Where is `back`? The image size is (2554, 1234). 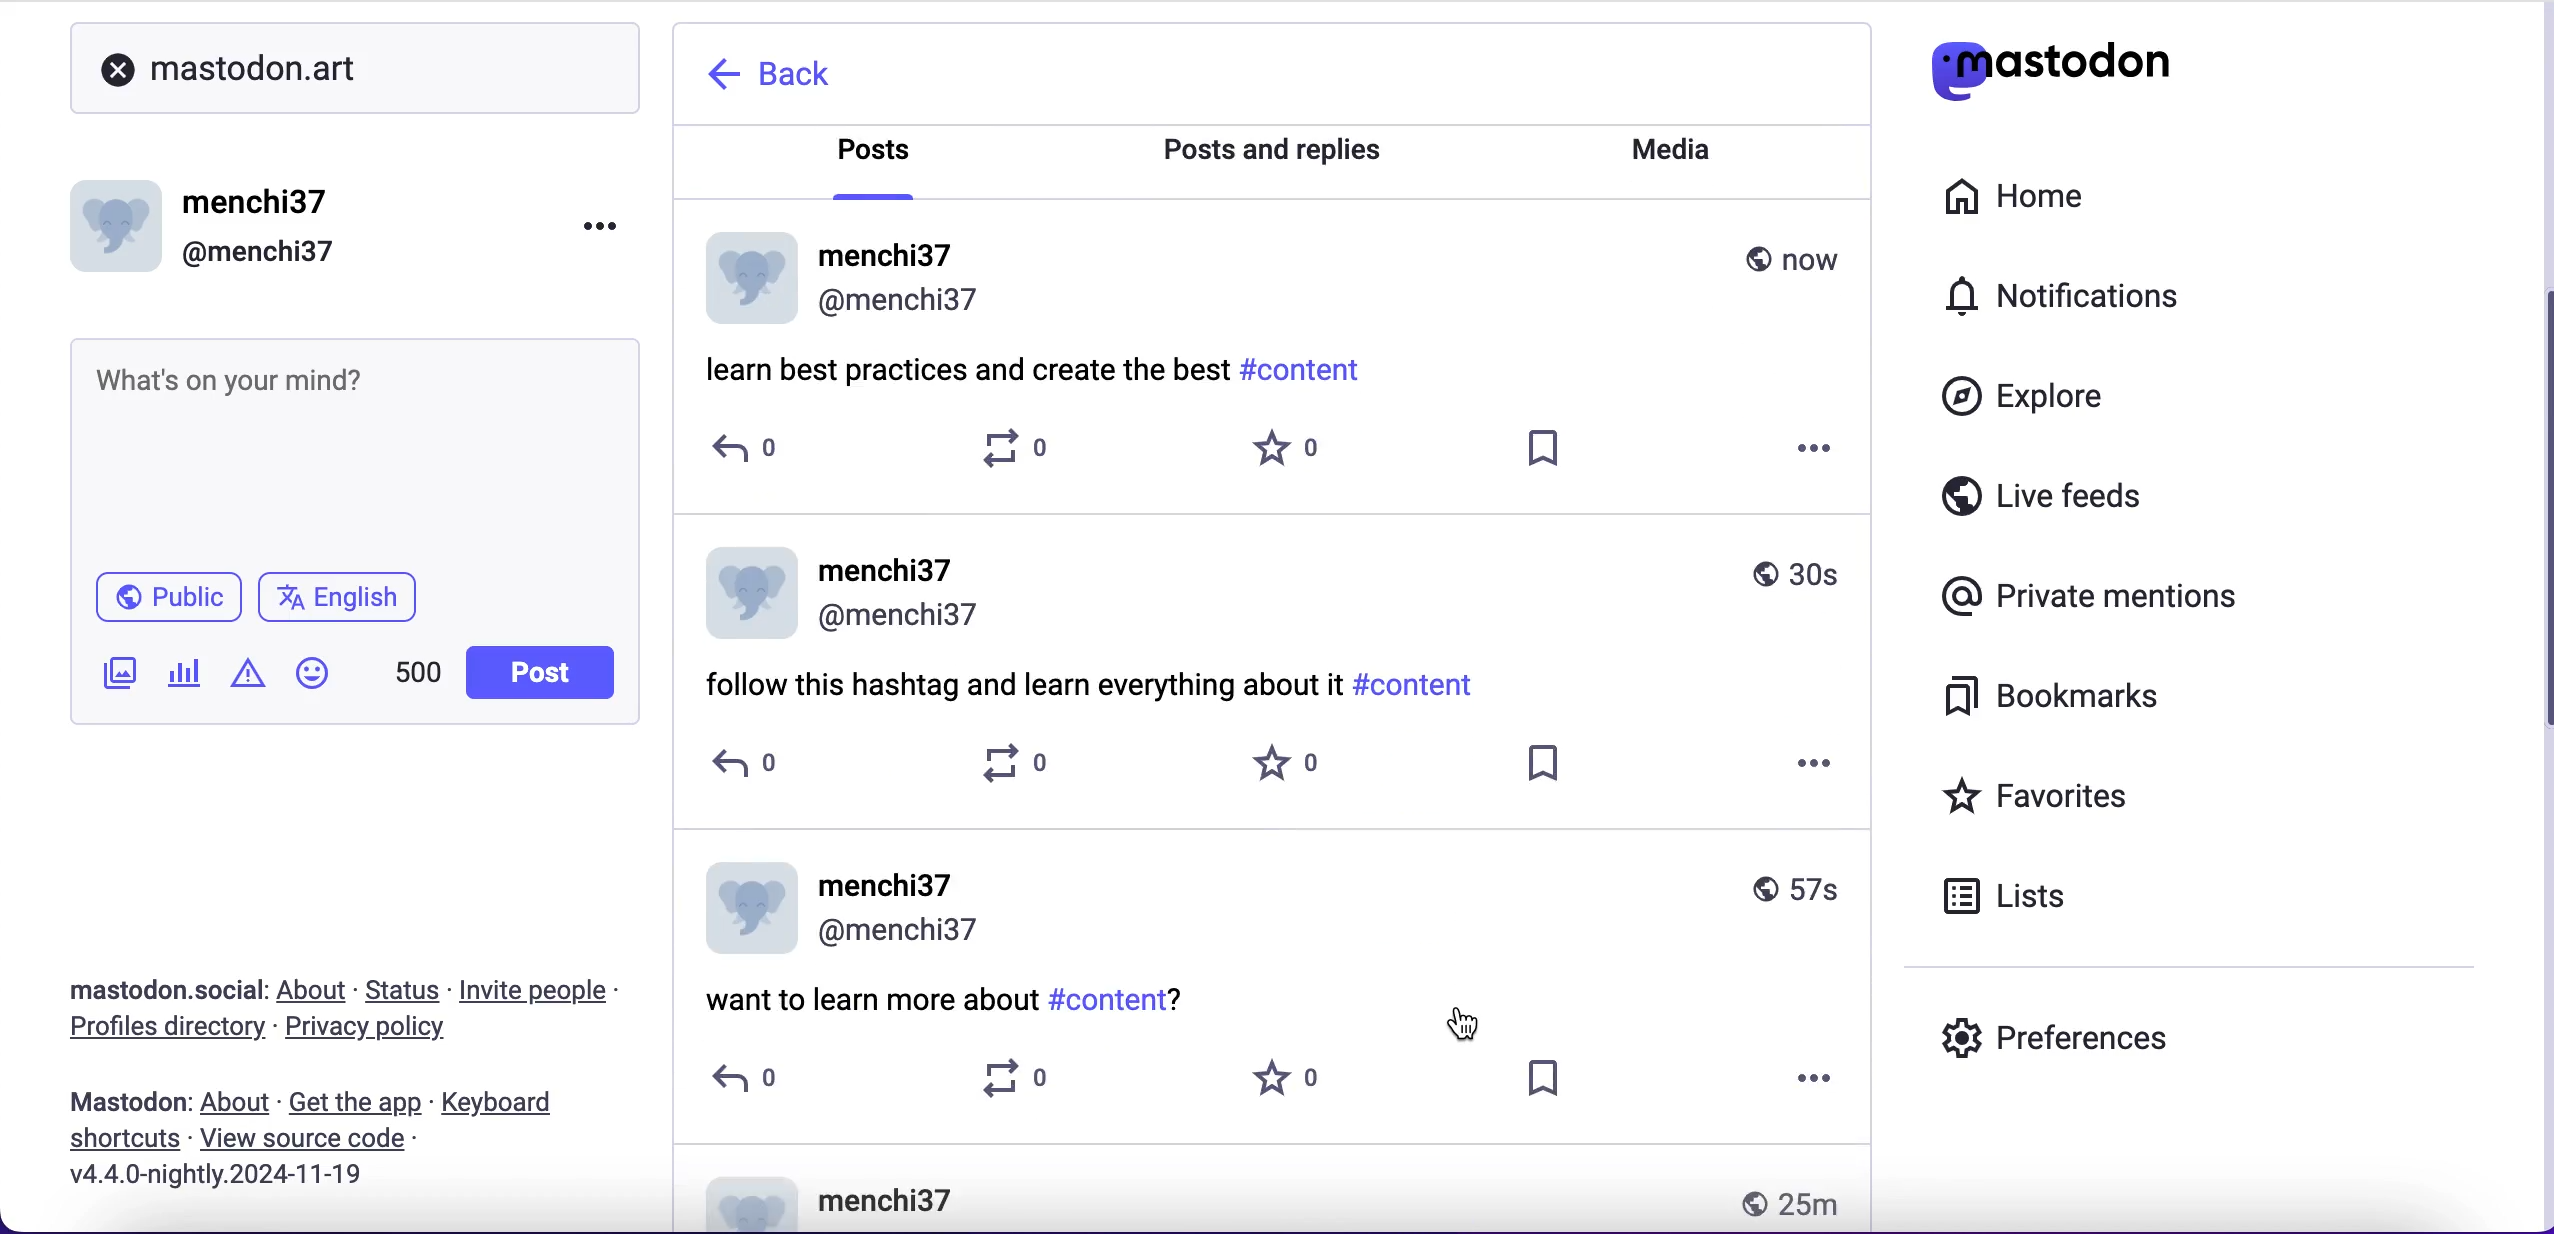
back is located at coordinates (712, 75).